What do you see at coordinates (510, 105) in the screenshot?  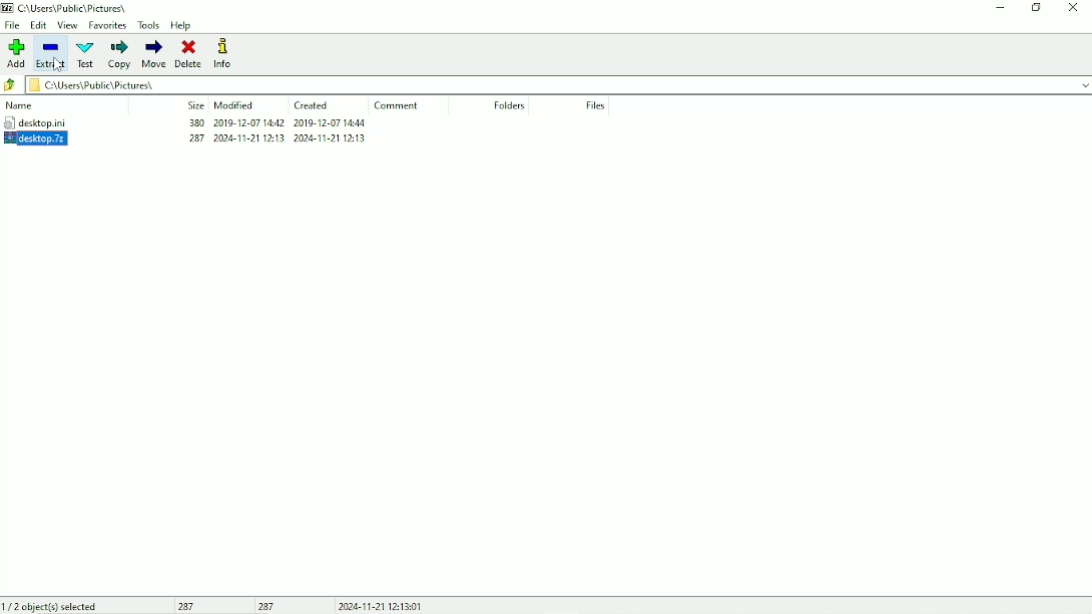 I see `Folders` at bounding box center [510, 105].